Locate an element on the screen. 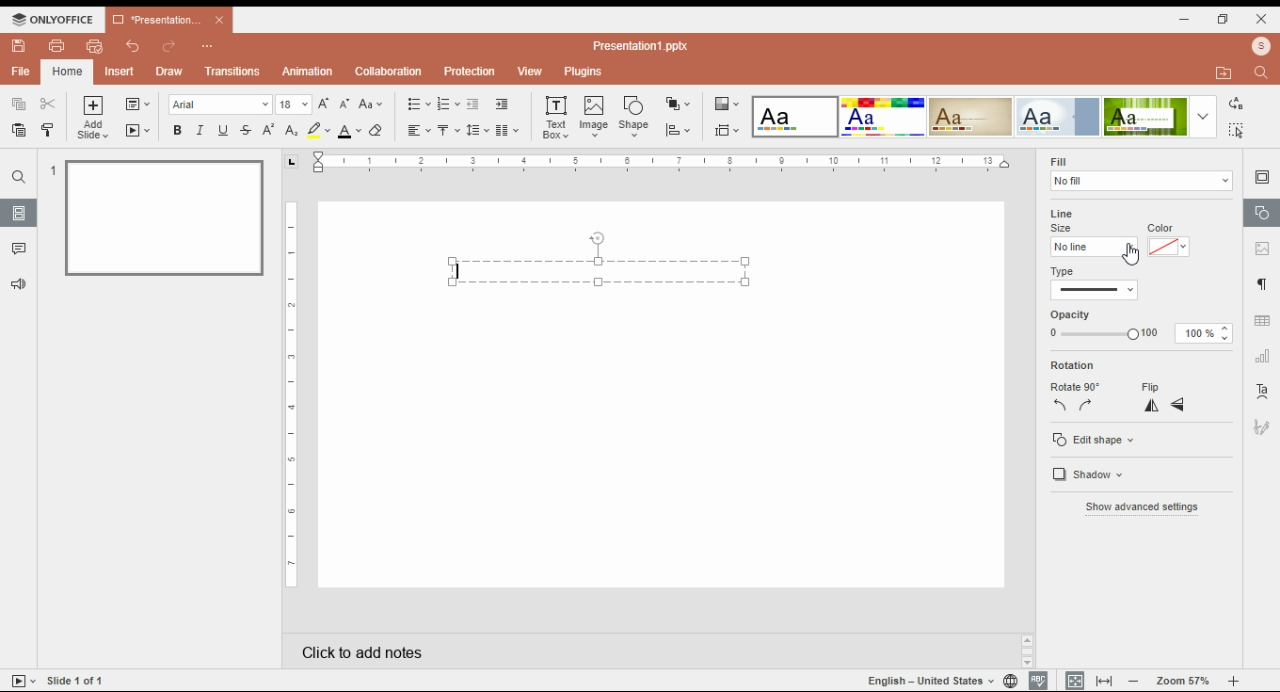 The width and height of the screenshot is (1280, 692). line type is located at coordinates (1095, 290).